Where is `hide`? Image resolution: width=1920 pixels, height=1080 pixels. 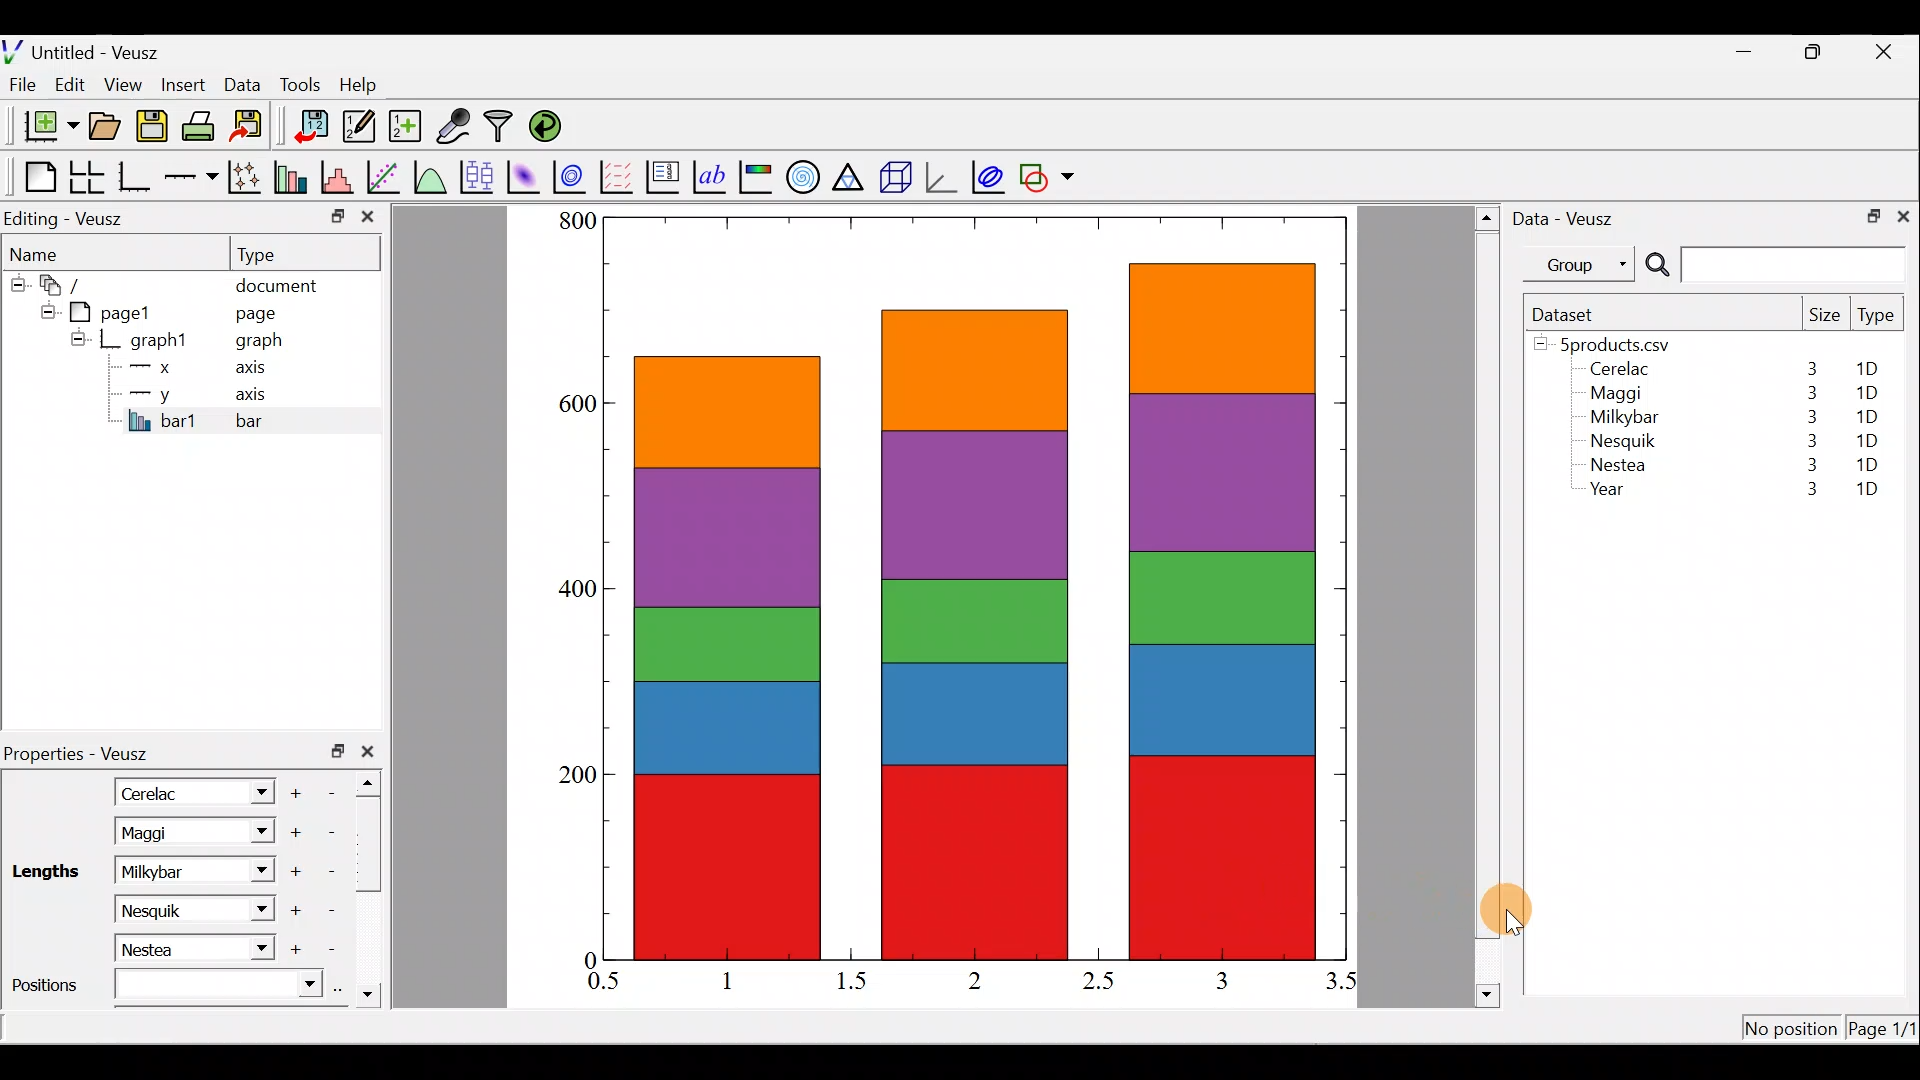 hide is located at coordinates (44, 309).